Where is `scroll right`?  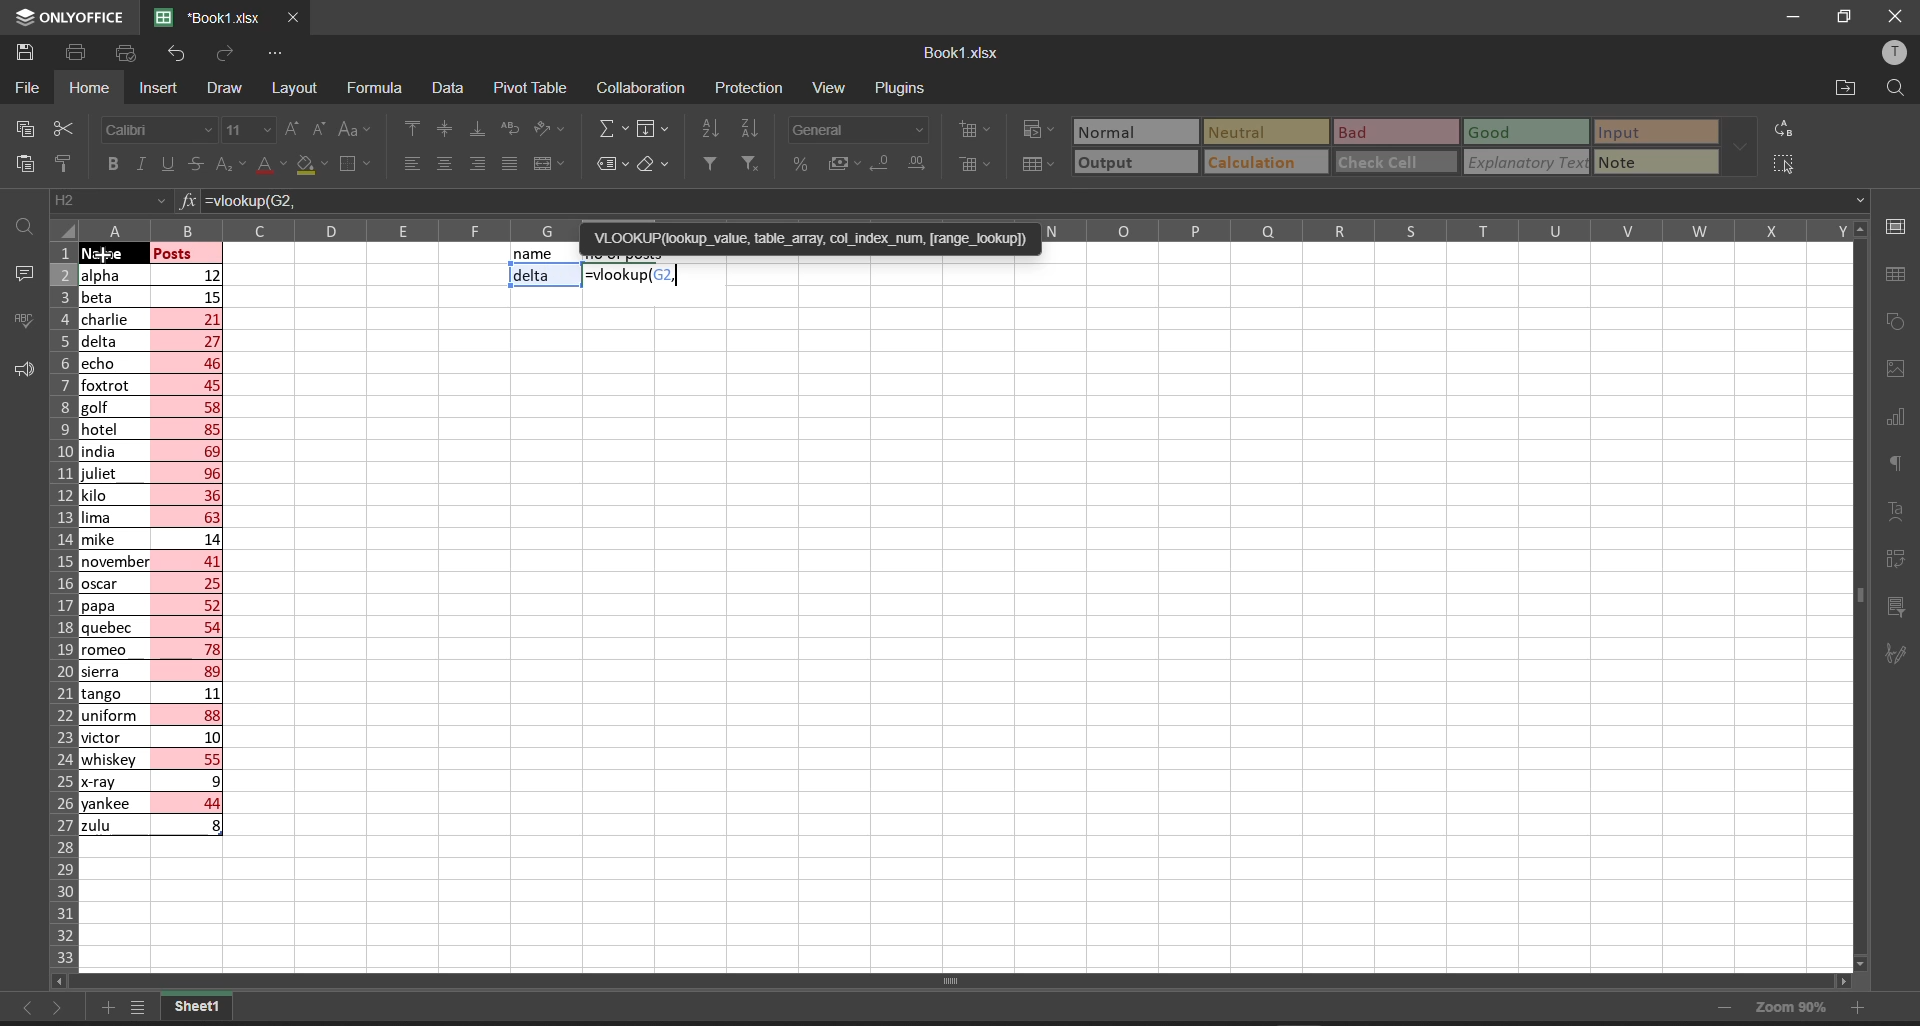 scroll right is located at coordinates (1840, 983).